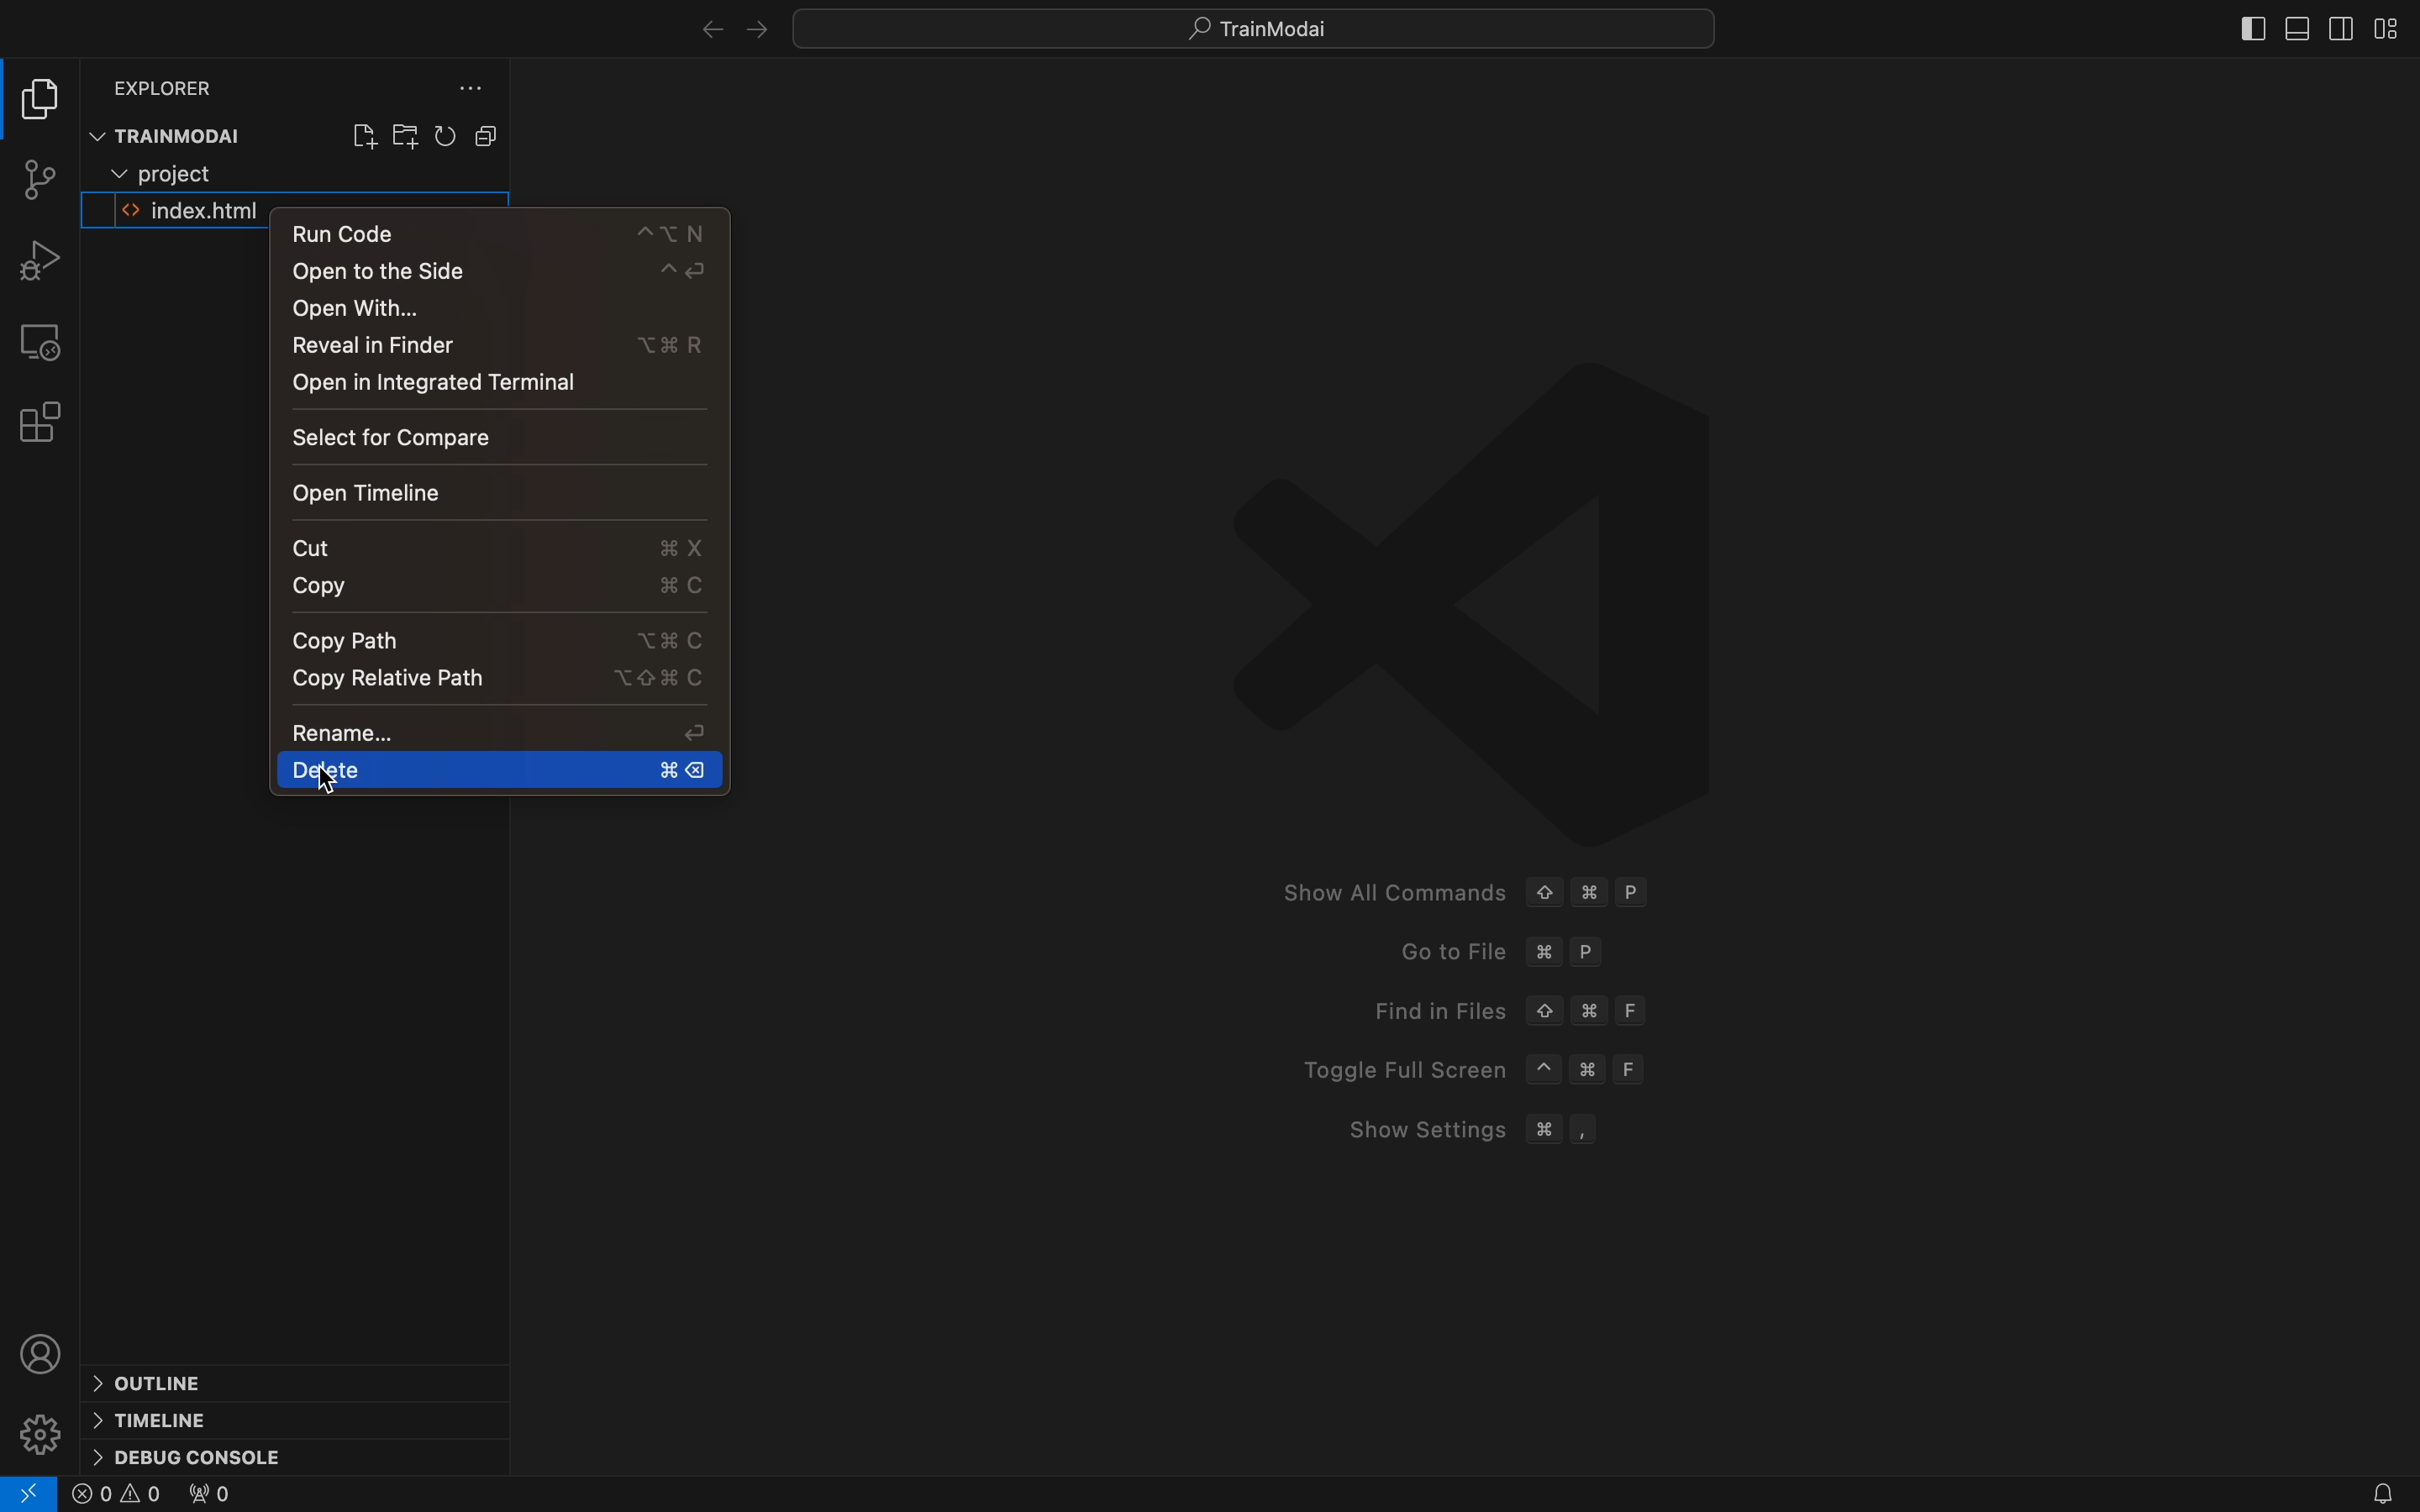 The width and height of the screenshot is (2420, 1512). Describe the element at coordinates (505, 274) in the screenshot. I see `open to the side` at that location.